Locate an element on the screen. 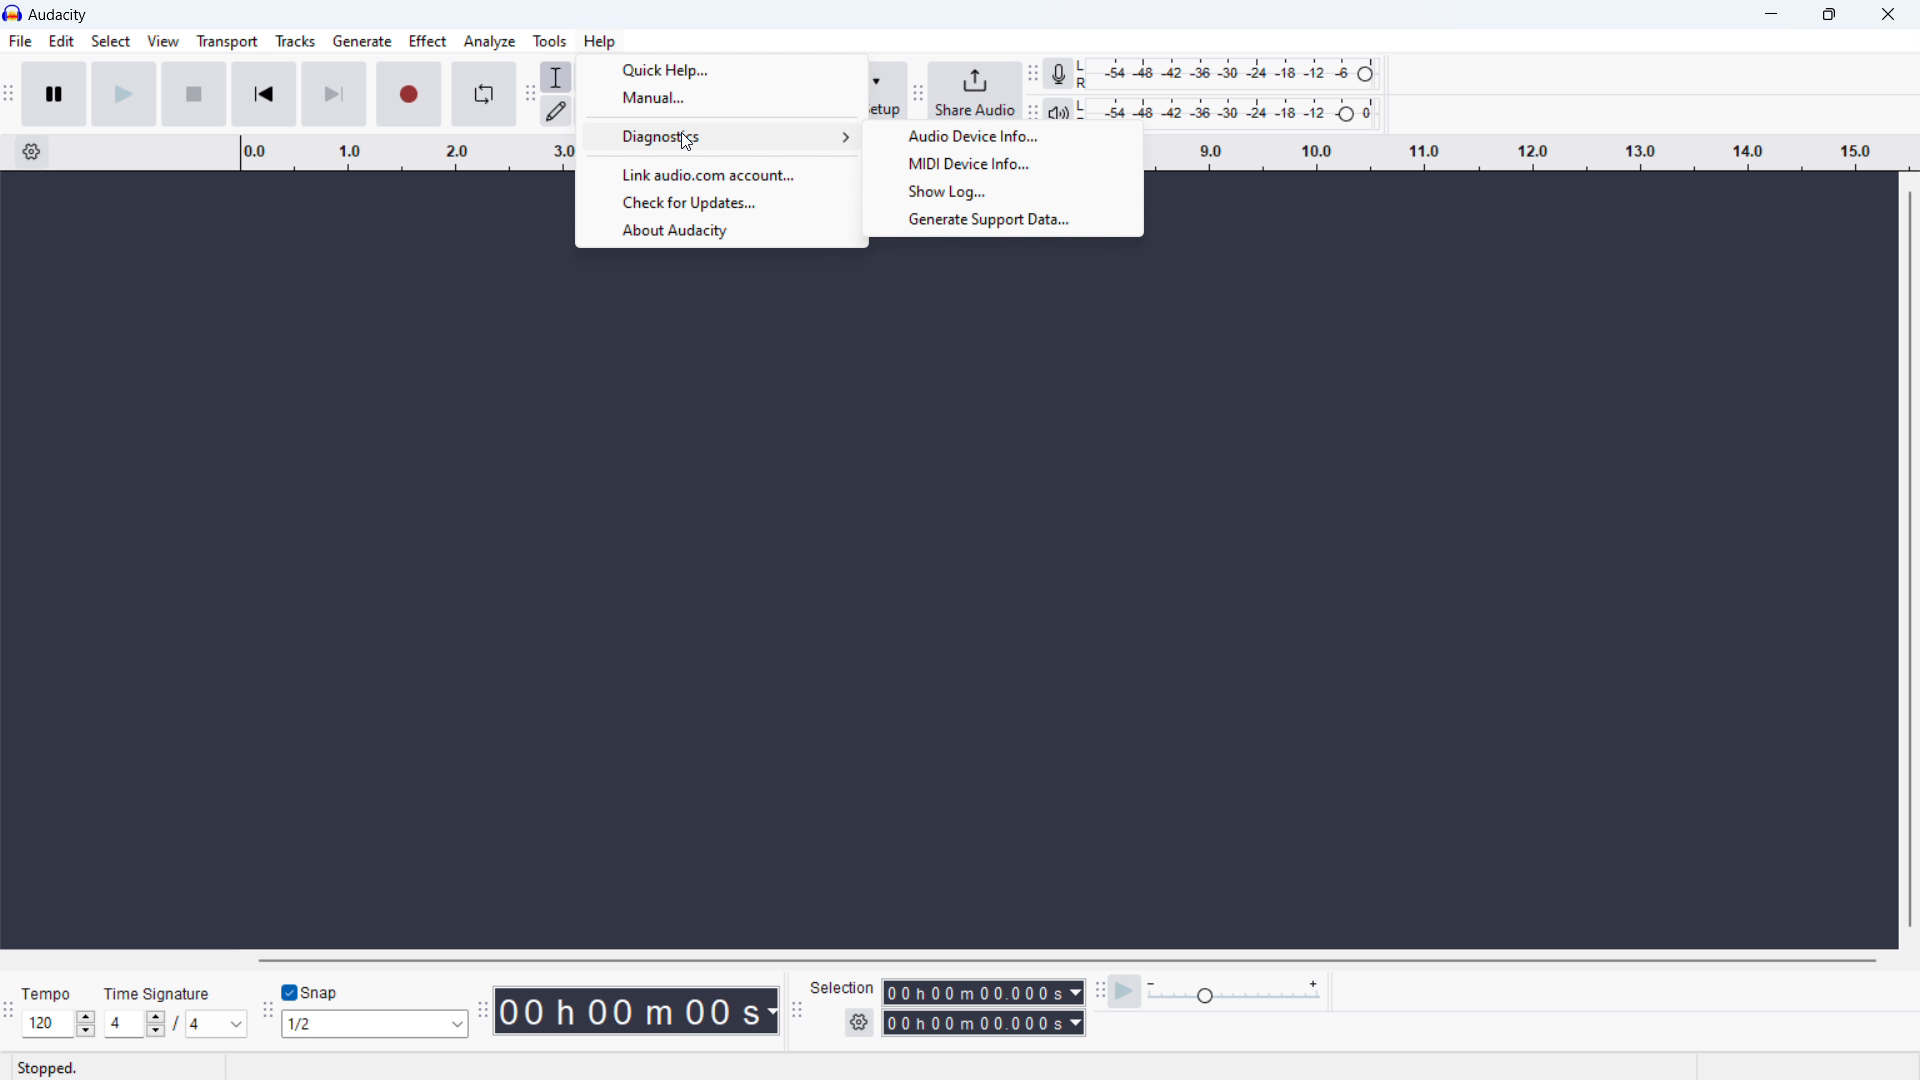 This screenshot has width=1920, height=1080. pause is located at coordinates (53, 94).